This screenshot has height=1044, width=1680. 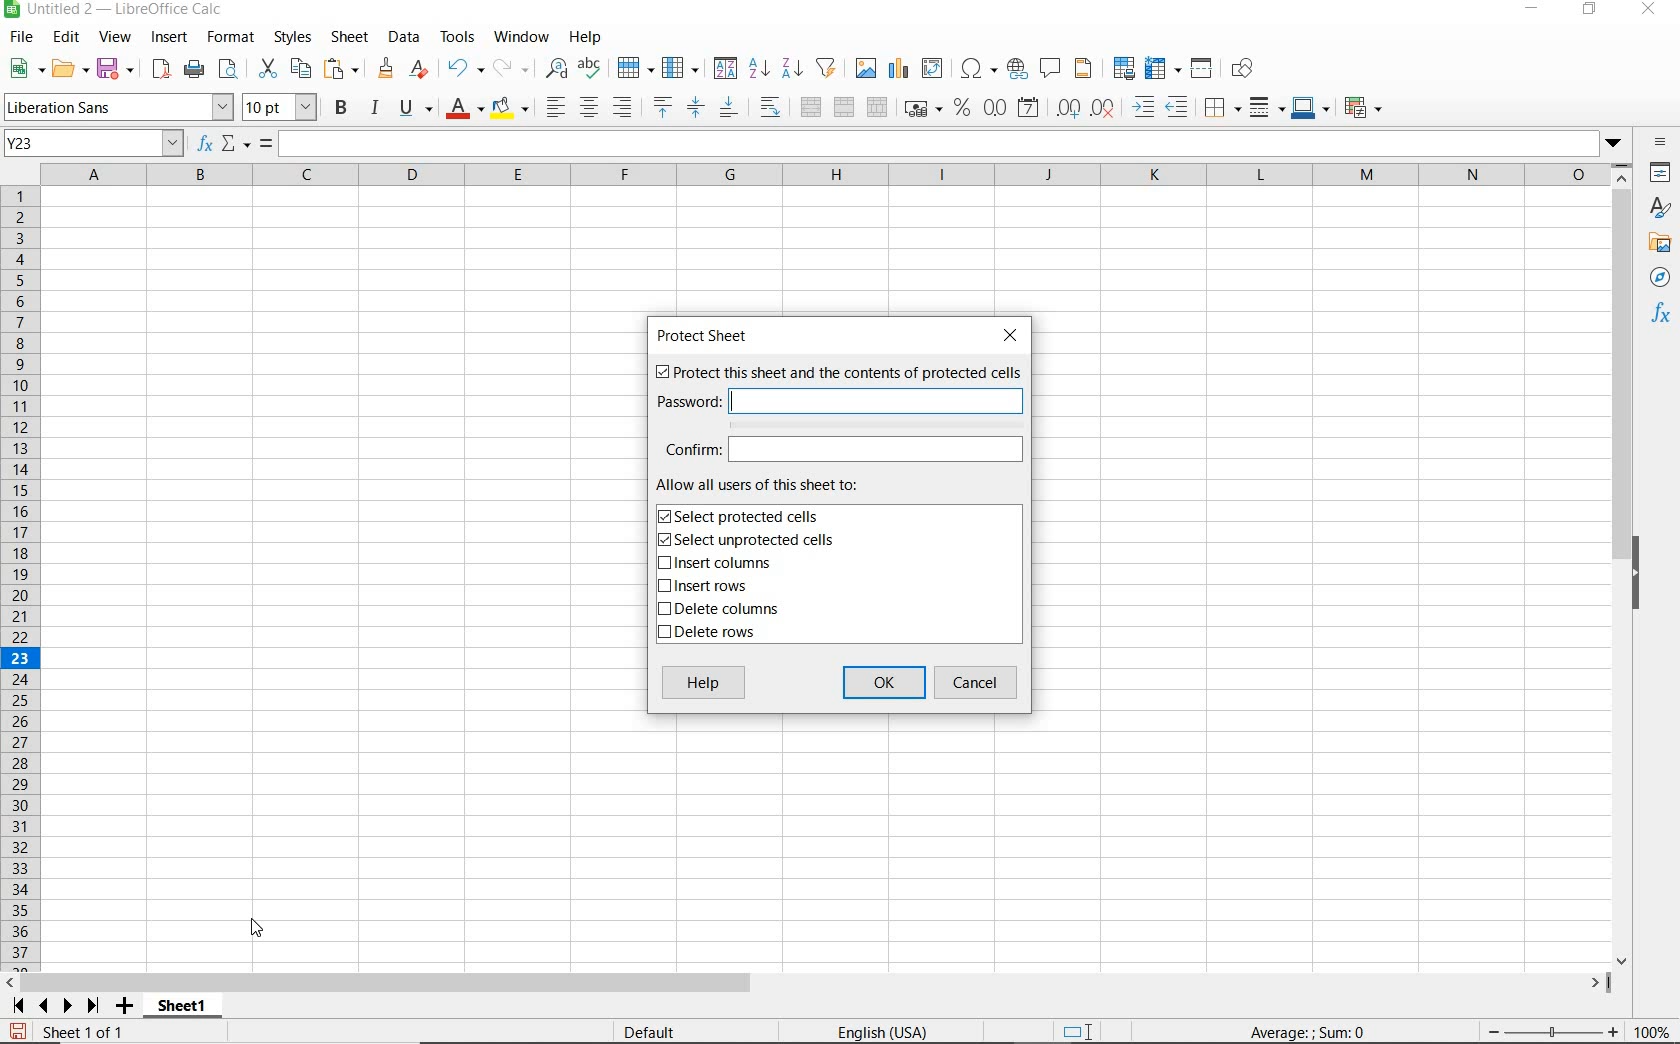 I want to click on SORTS, so click(x=726, y=69).